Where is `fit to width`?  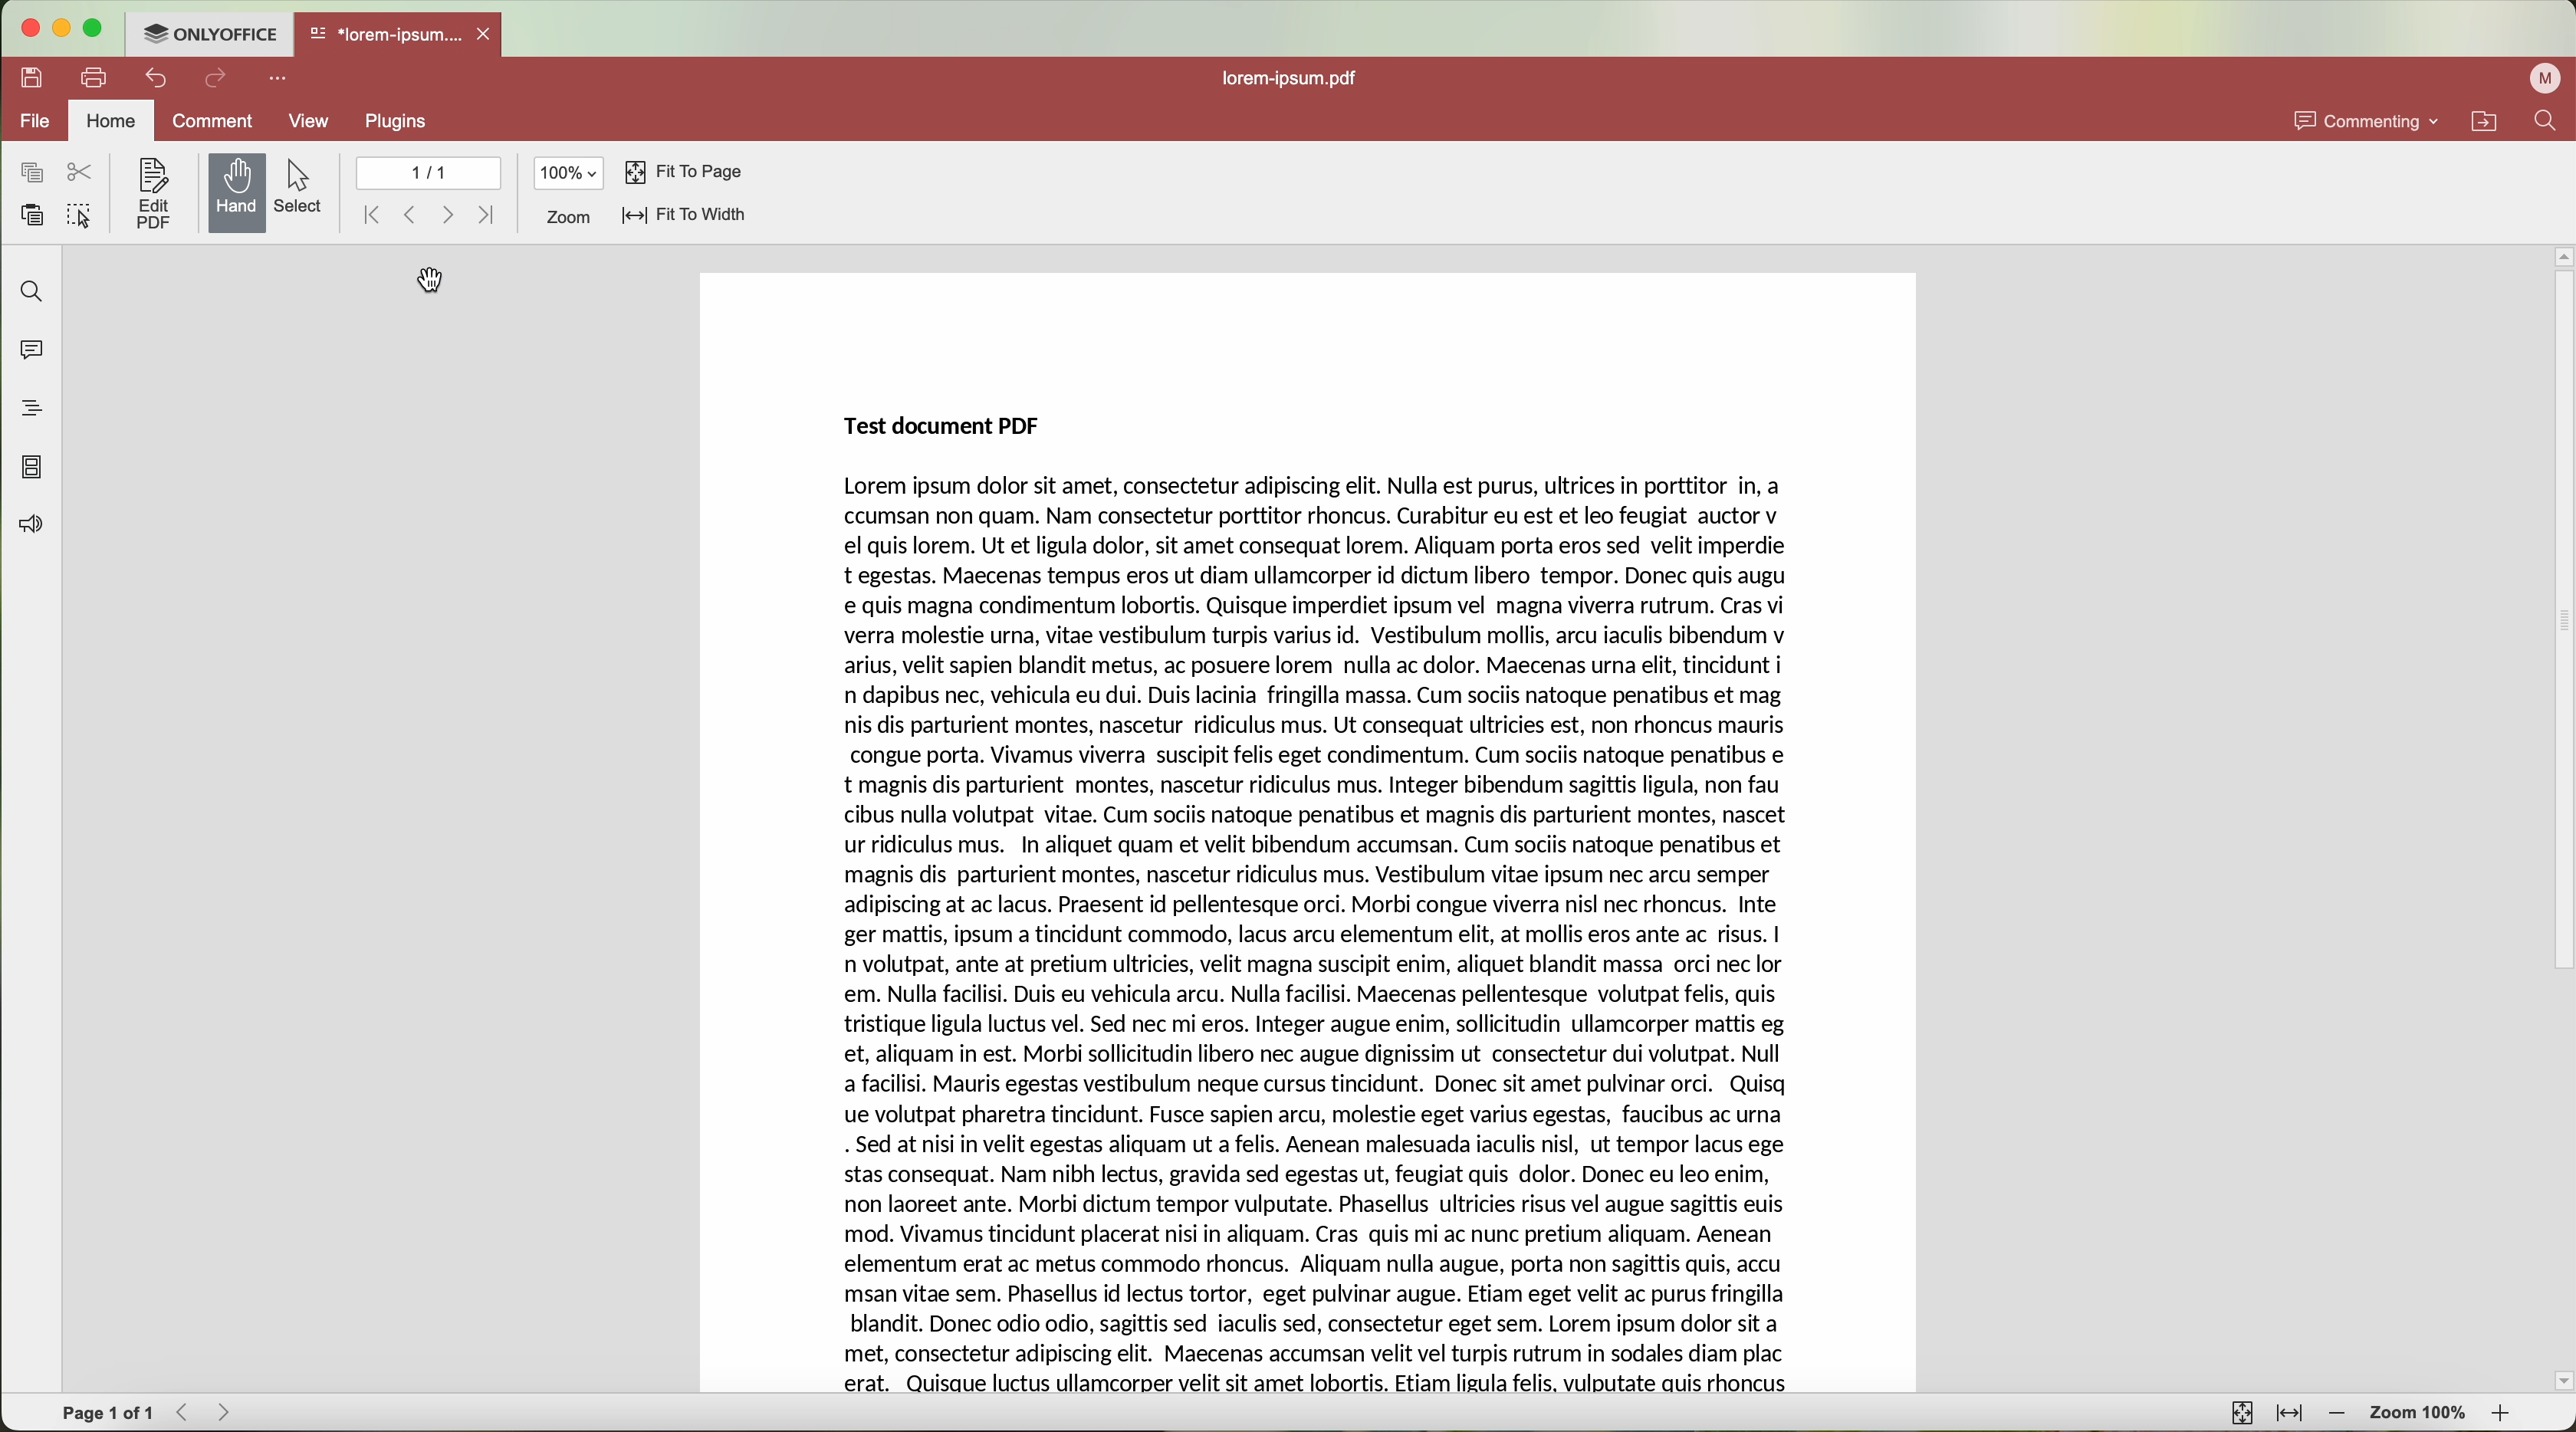 fit to width is located at coordinates (2292, 1415).